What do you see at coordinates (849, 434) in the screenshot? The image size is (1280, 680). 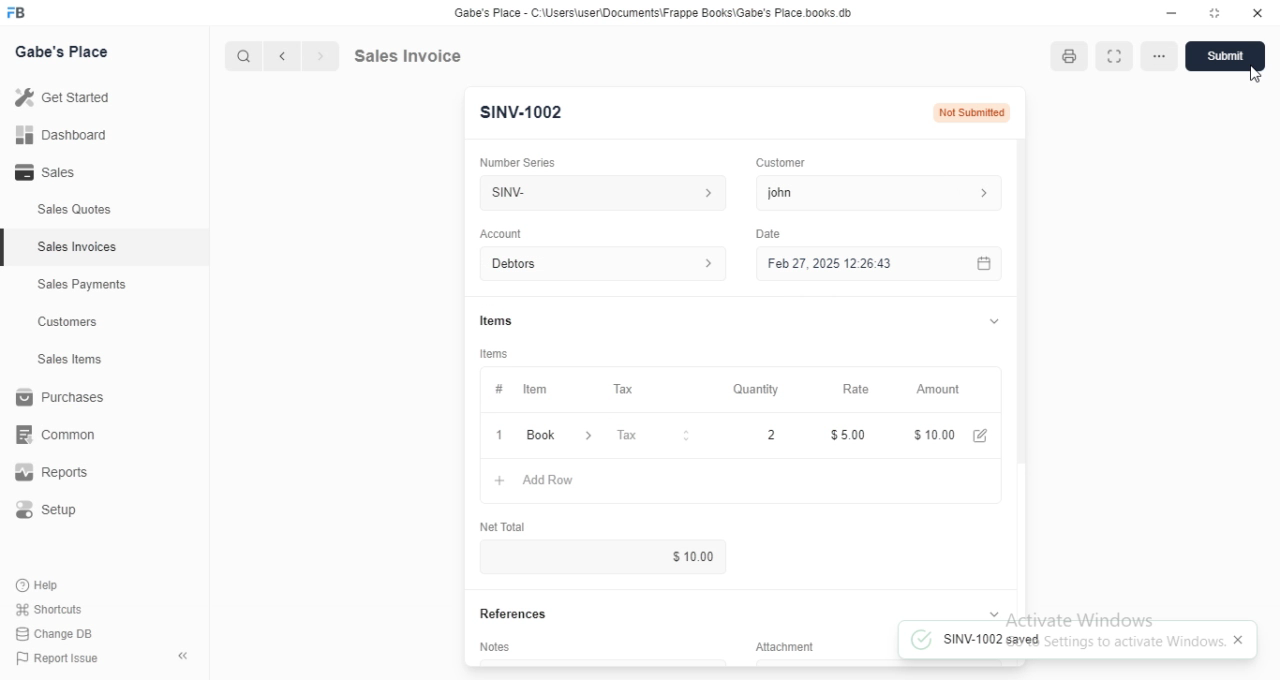 I see `$5.00` at bounding box center [849, 434].